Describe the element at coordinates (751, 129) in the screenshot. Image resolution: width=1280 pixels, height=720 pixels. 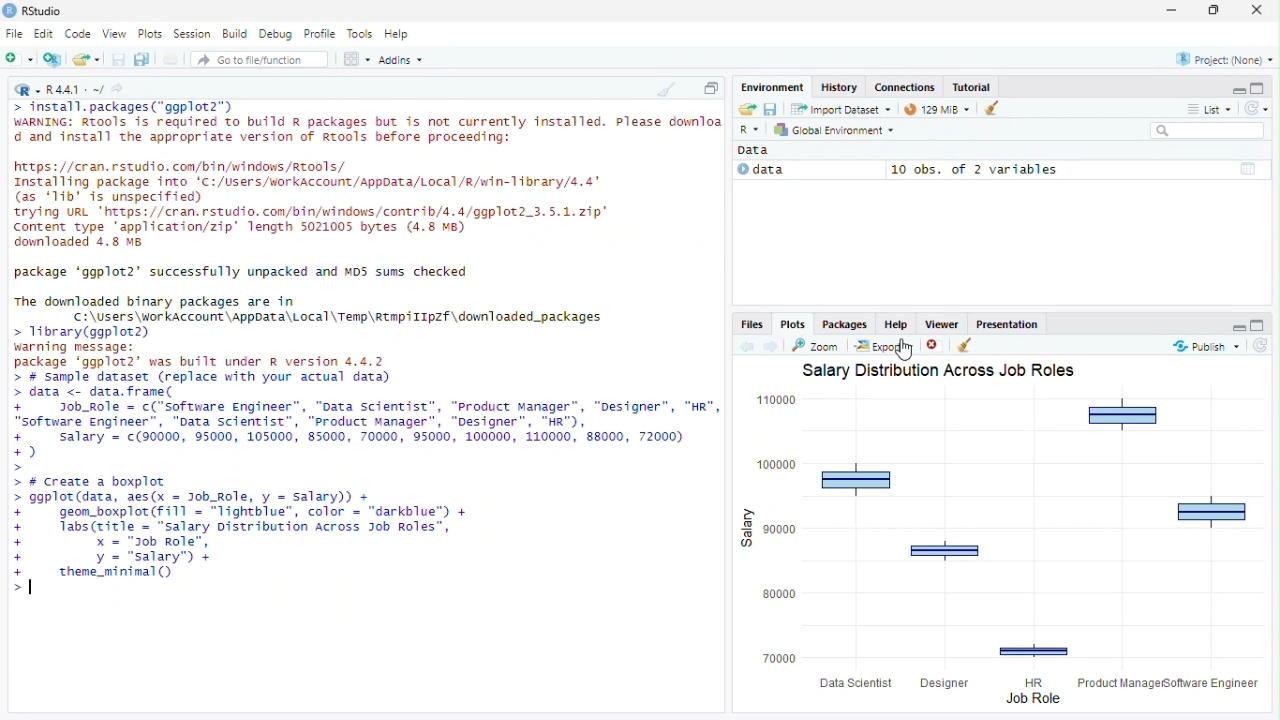
I see `R language` at that location.